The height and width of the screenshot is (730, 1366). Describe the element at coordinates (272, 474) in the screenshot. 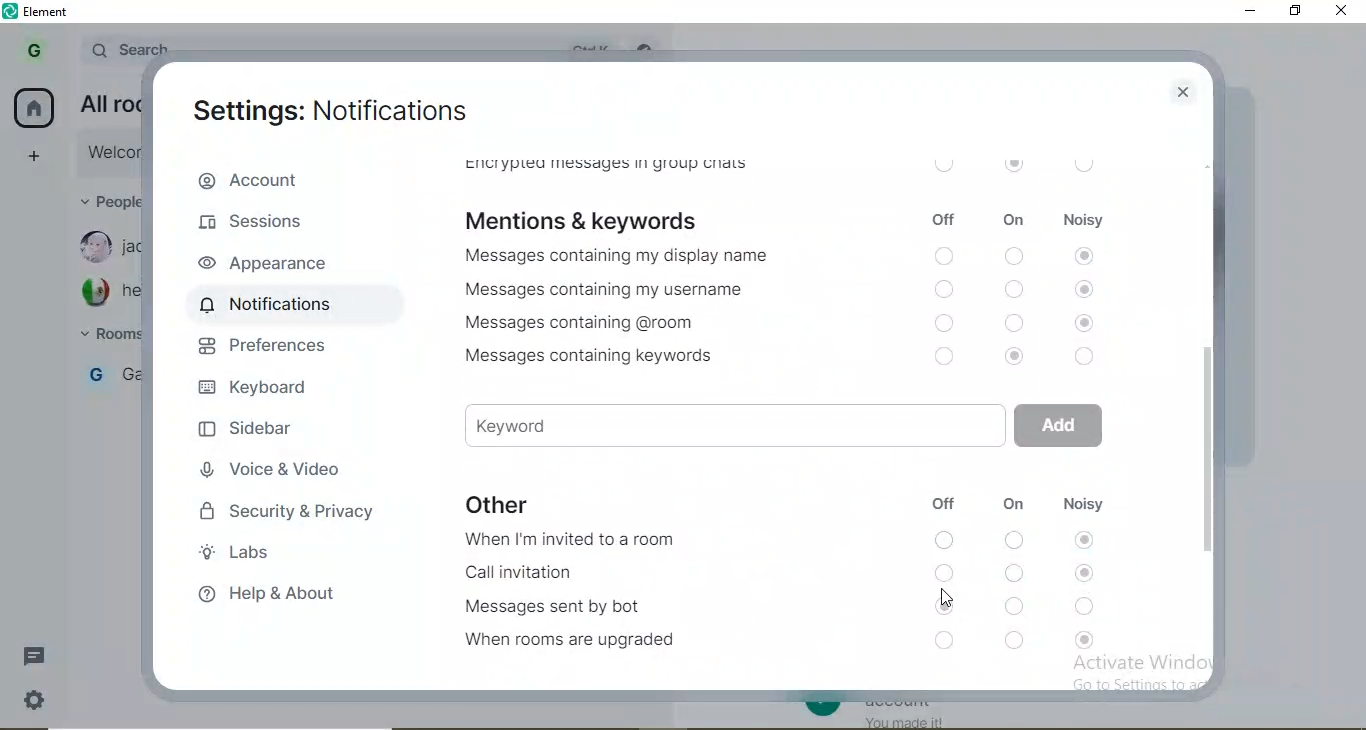

I see `voice & video` at that location.